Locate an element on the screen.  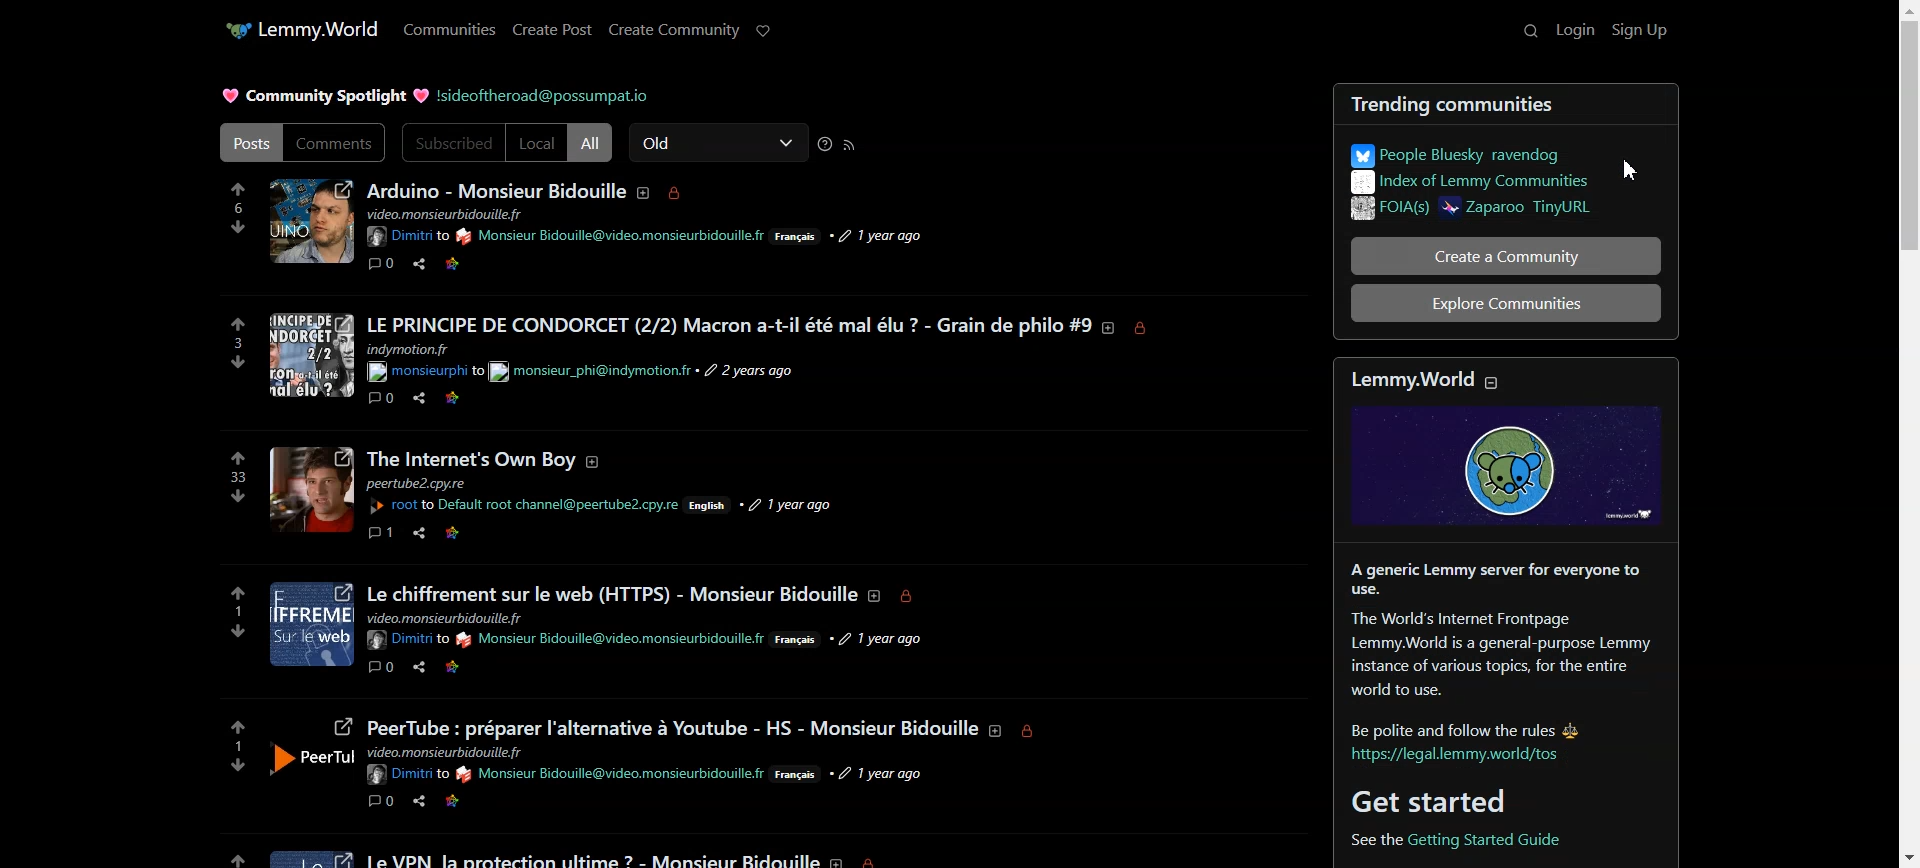
hyperlink is located at coordinates (1505, 839).